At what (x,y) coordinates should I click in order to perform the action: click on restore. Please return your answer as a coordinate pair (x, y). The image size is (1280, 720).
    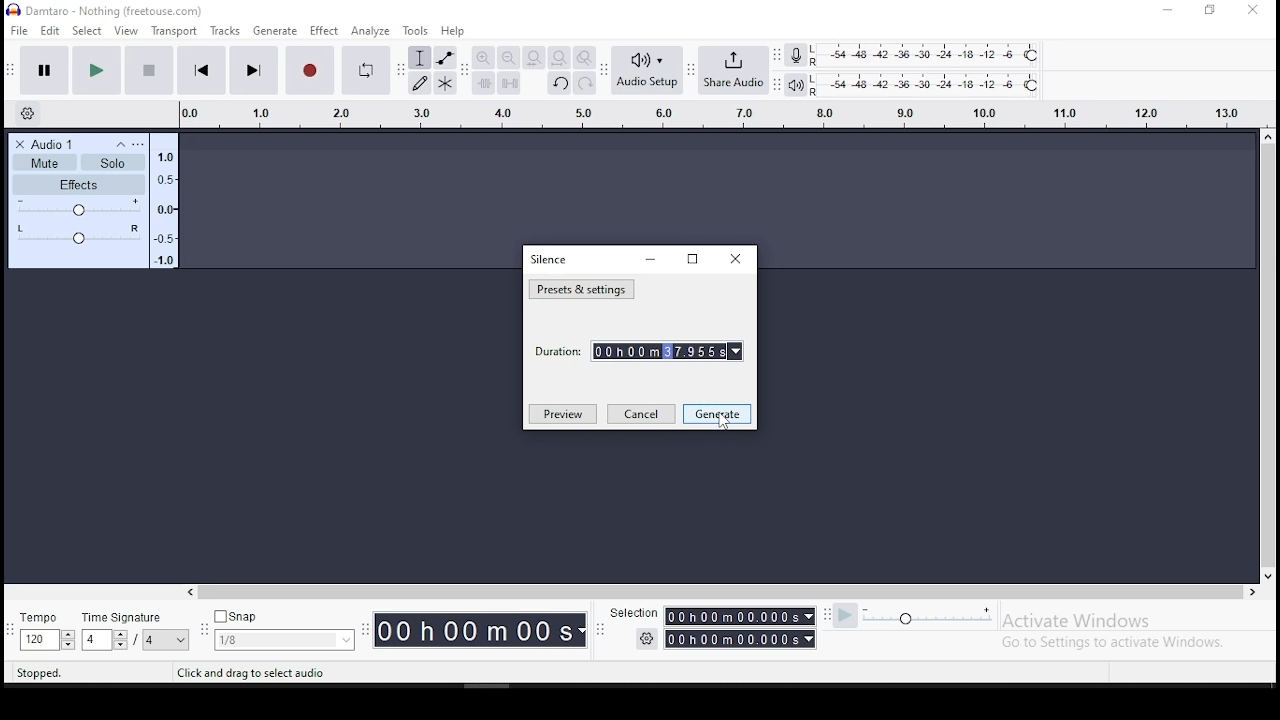
    Looking at the image, I should click on (692, 259).